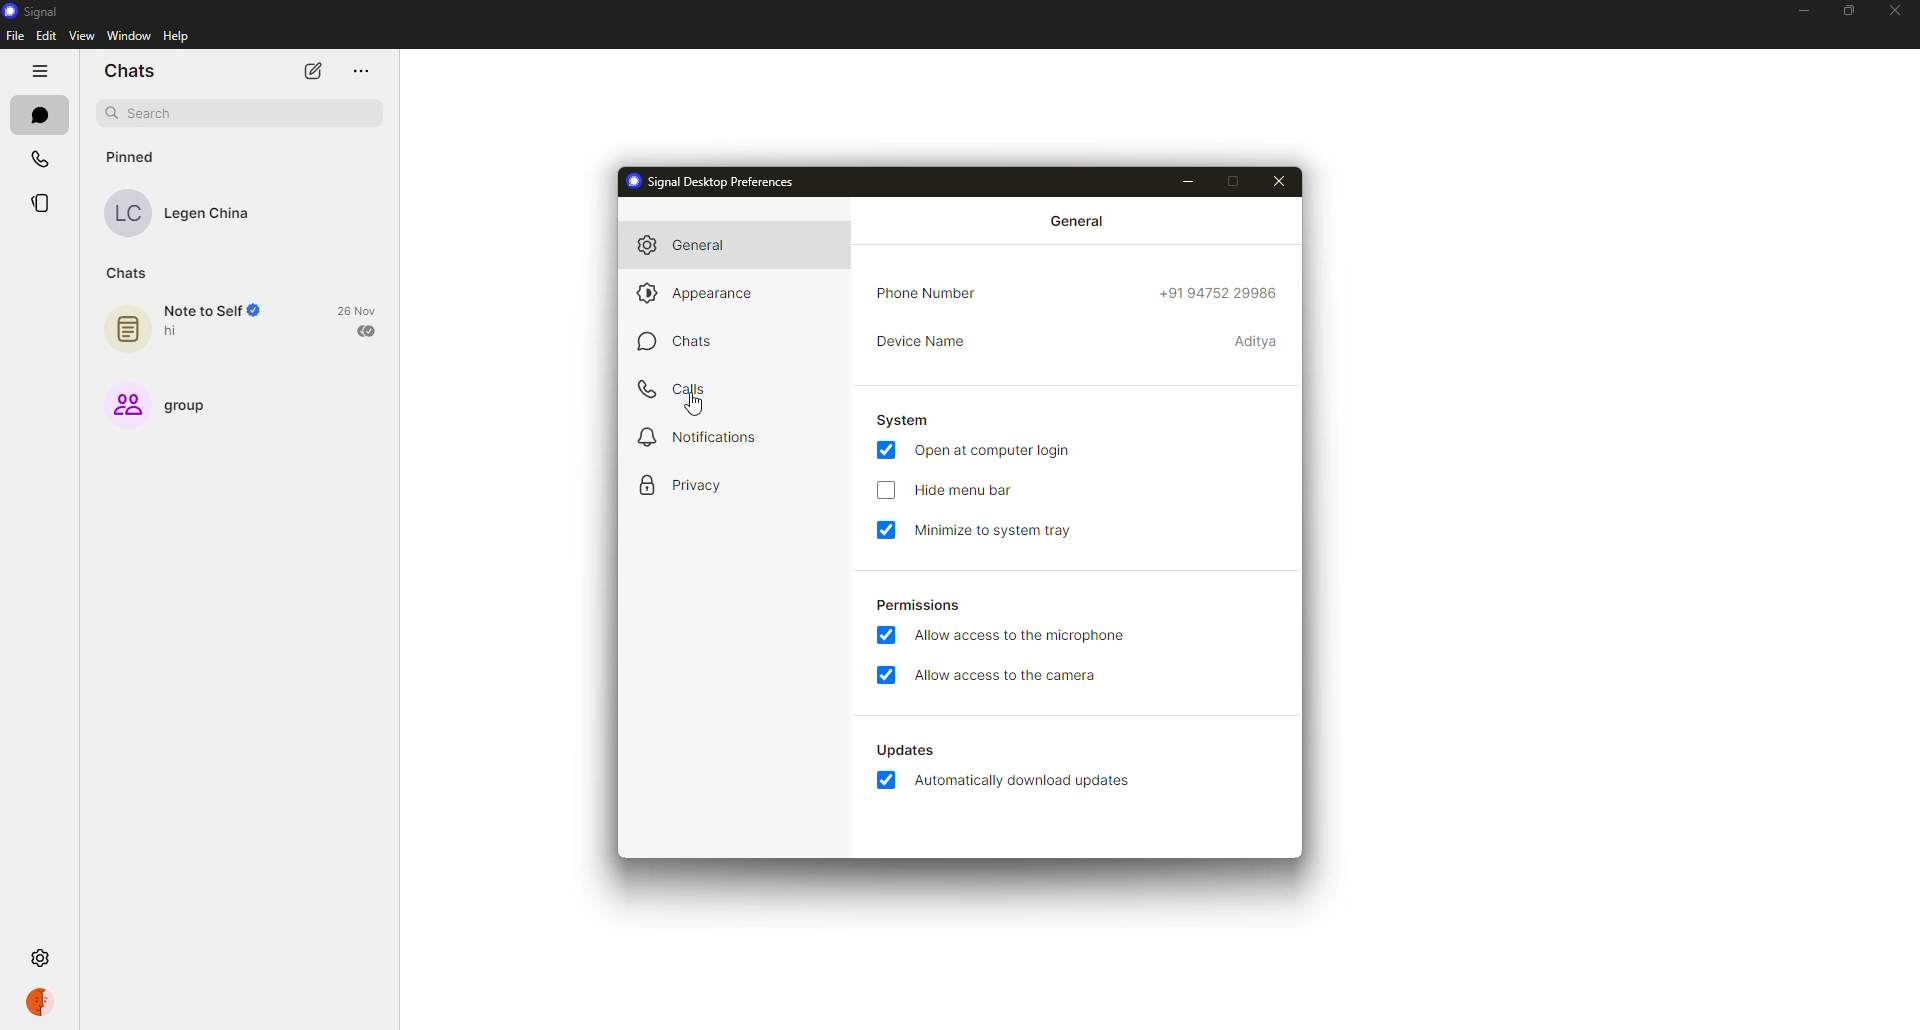 Image resolution: width=1920 pixels, height=1030 pixels. Describe the element at coordinates (904, 749) in the screenshot. I see `updates` at that location.